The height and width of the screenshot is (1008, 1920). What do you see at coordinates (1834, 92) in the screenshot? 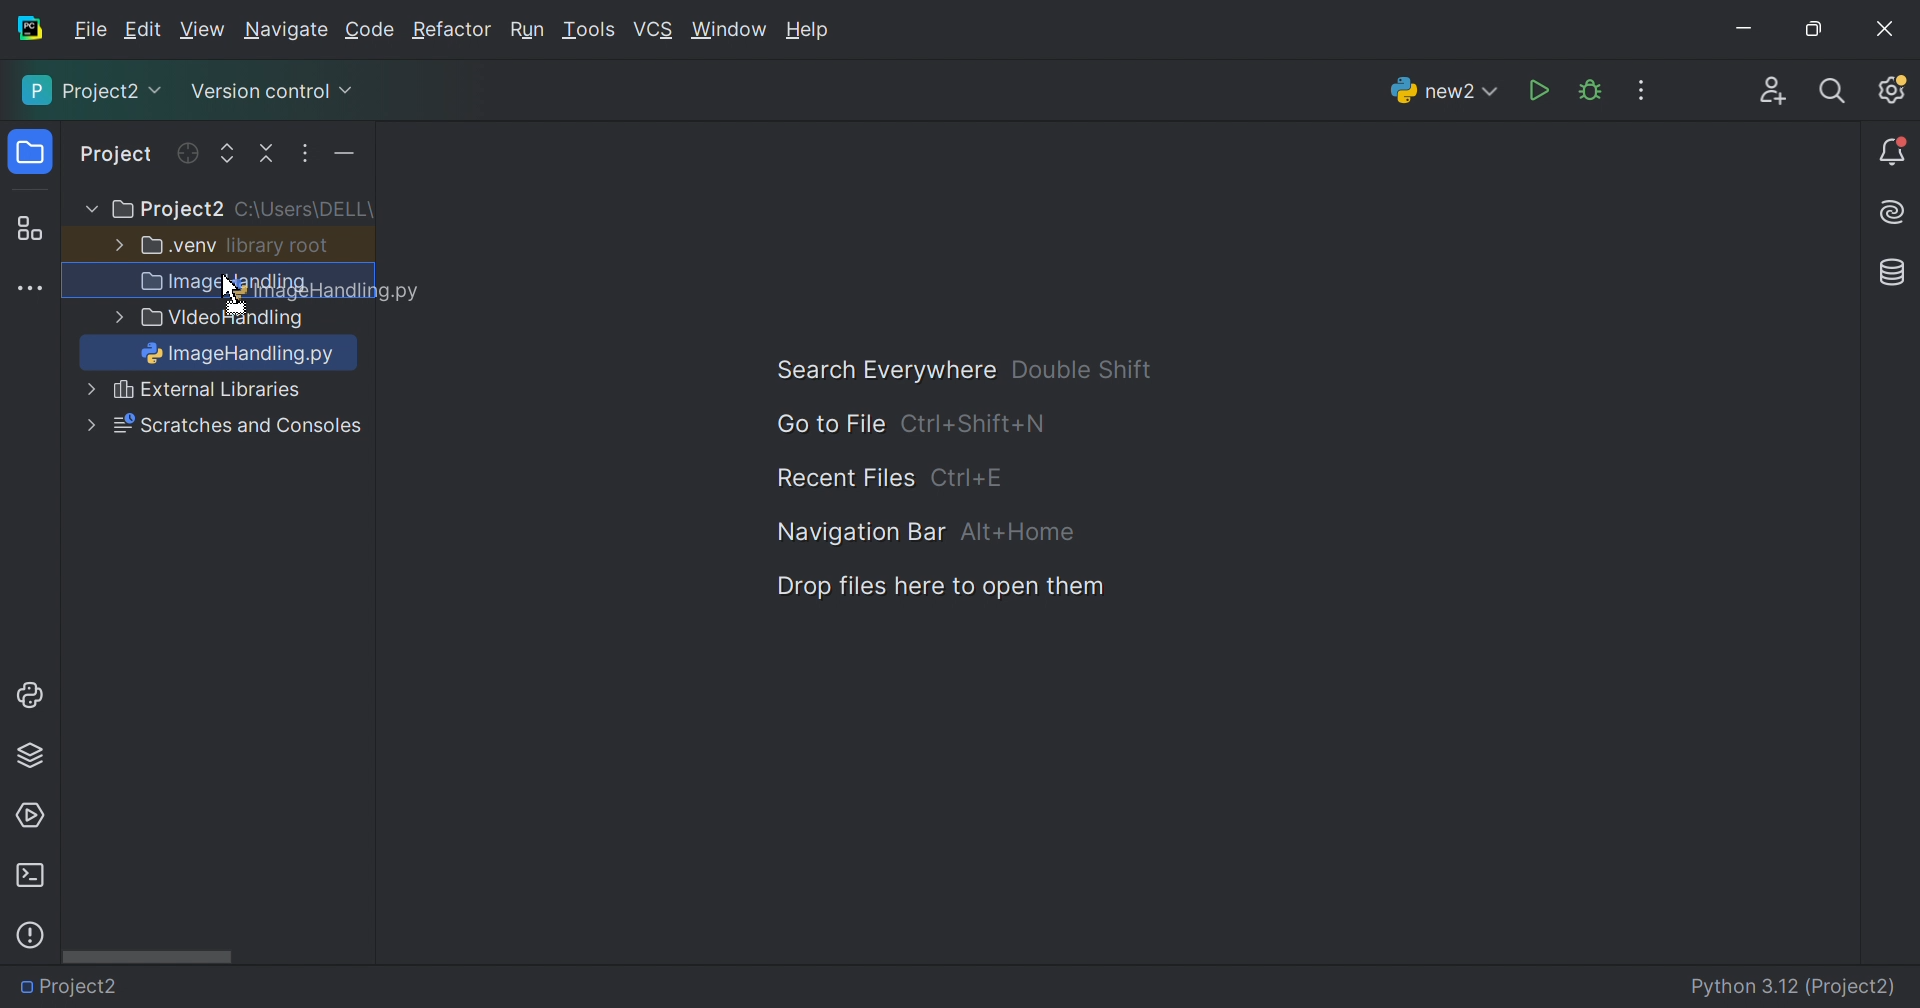
I see `Search everywhere` at bounding box center [1834, 92].